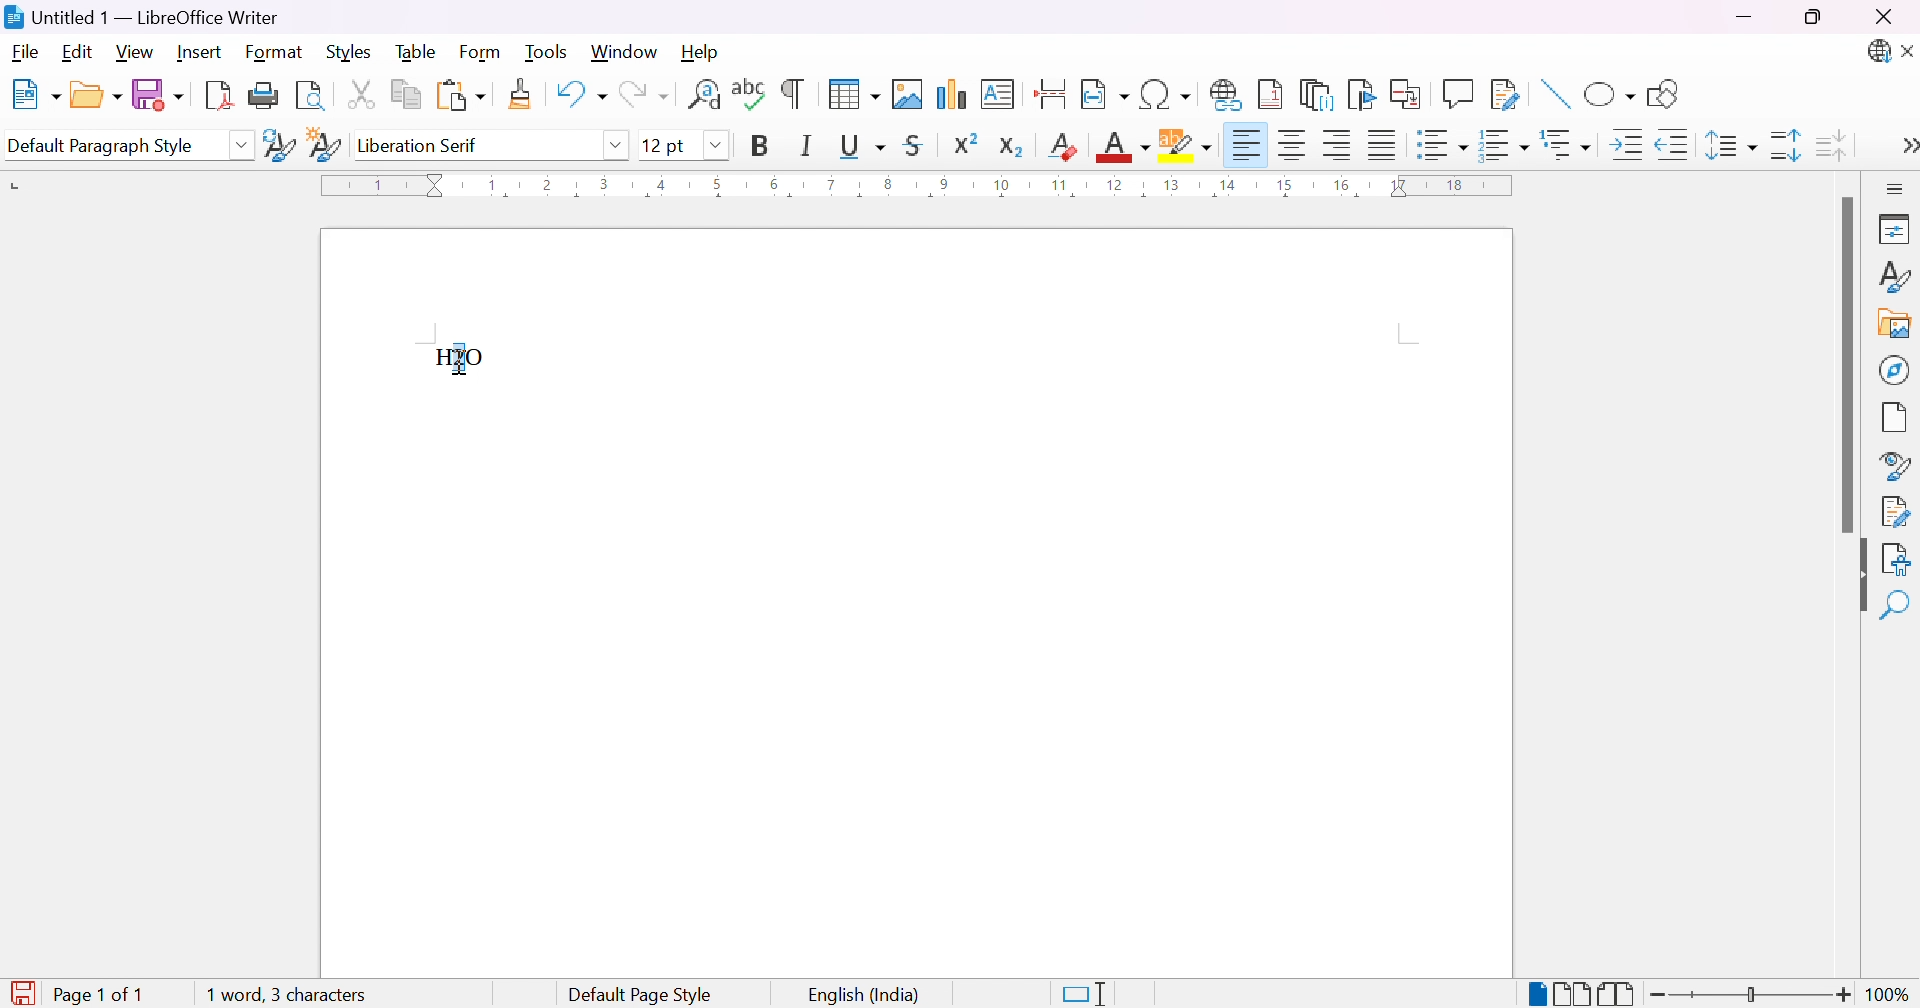 The image size is (1920, 1008). What do you see at coordinates (1363, 94) in the screenshot?
I see `Insert bookmark` at bounding box center [1363, 94].